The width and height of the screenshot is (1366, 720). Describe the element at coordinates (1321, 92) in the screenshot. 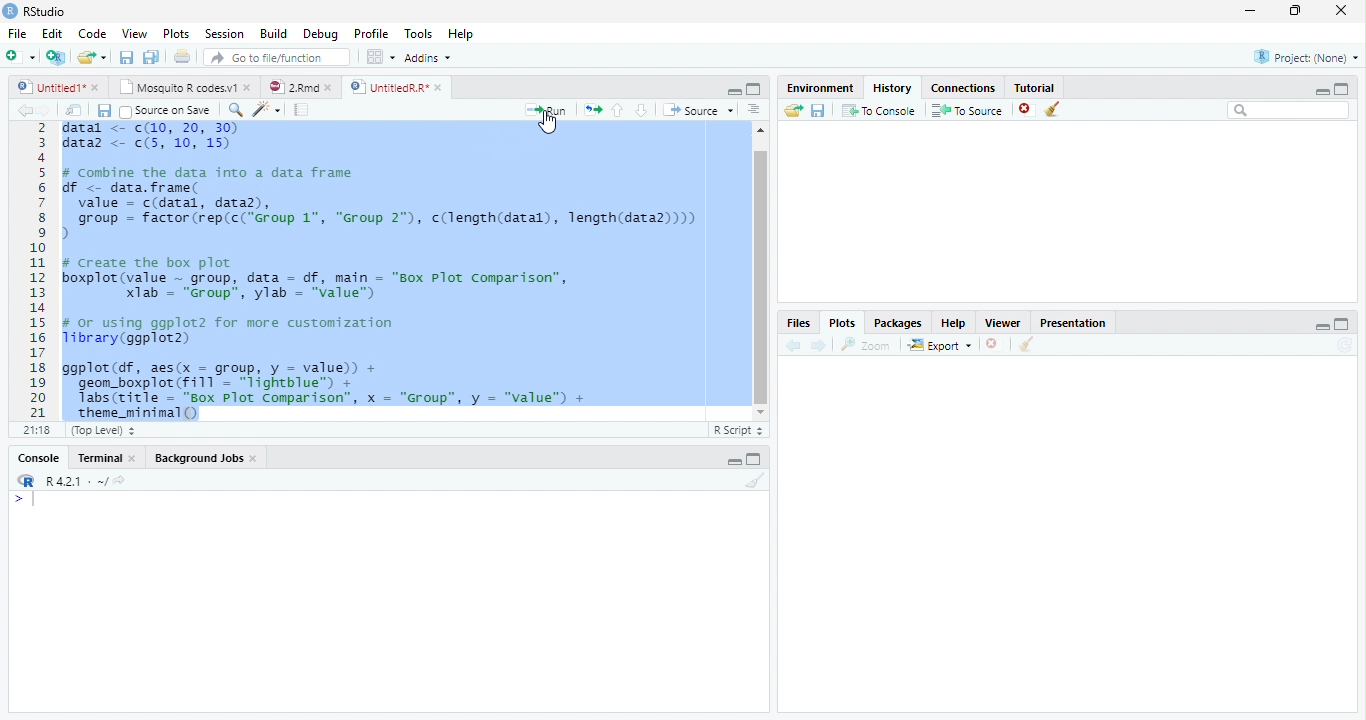

I see `Minimize` at that location.